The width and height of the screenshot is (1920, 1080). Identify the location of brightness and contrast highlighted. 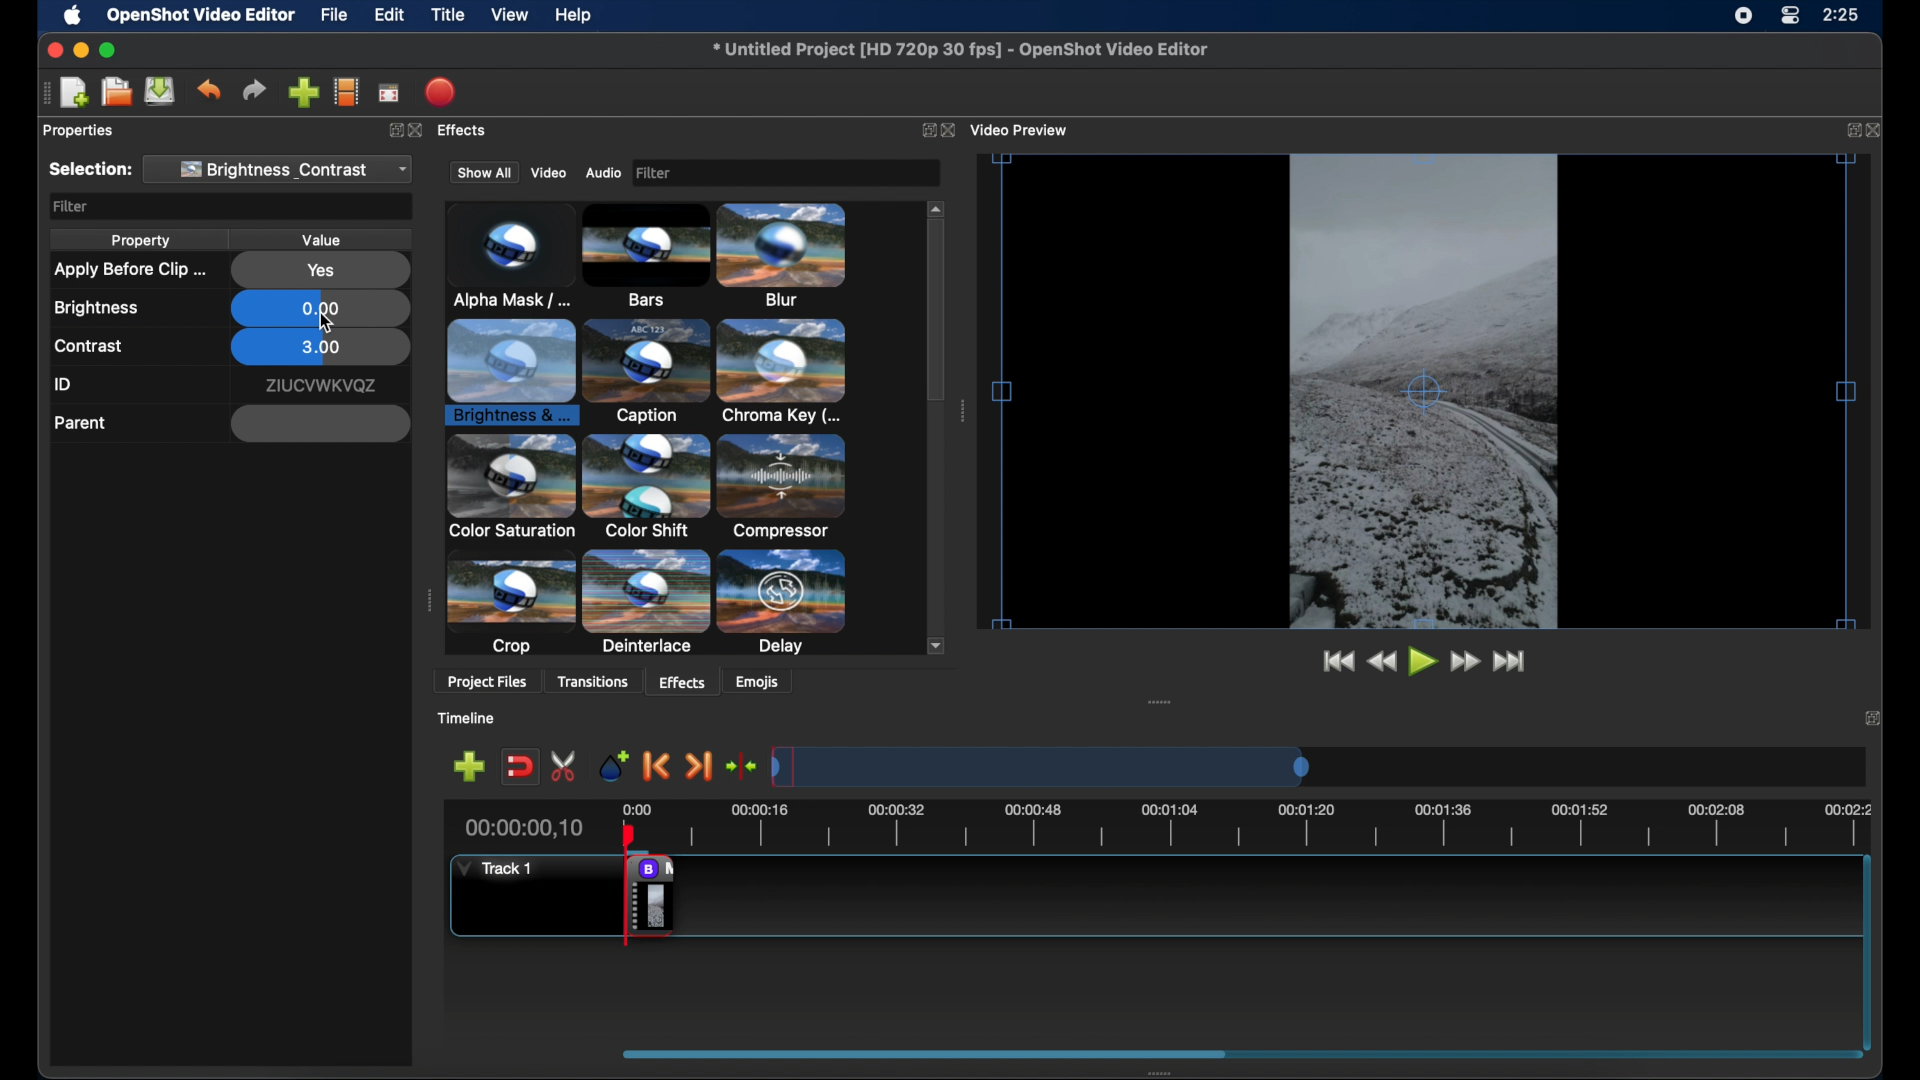
(789, 258).